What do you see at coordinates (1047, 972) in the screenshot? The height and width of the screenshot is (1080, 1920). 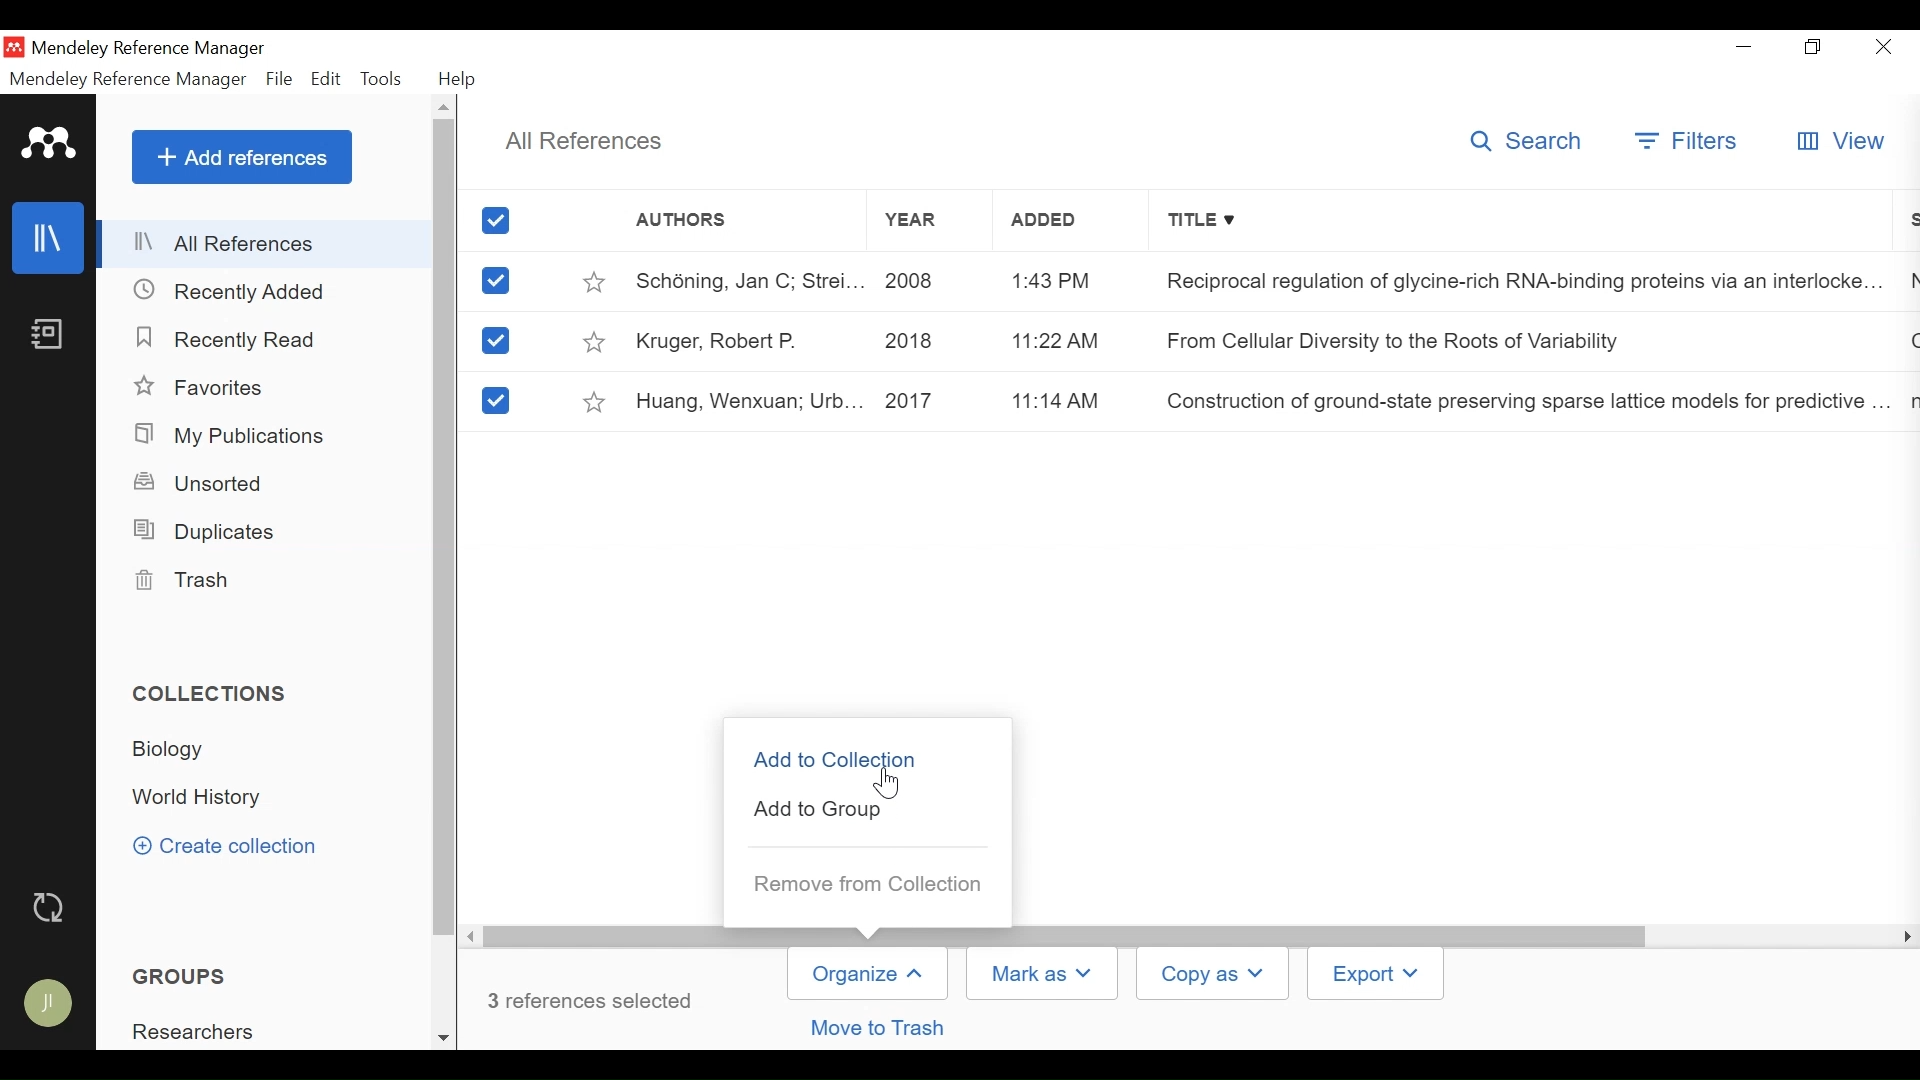 I see `Mark as` at bounding box center [1047, 972].